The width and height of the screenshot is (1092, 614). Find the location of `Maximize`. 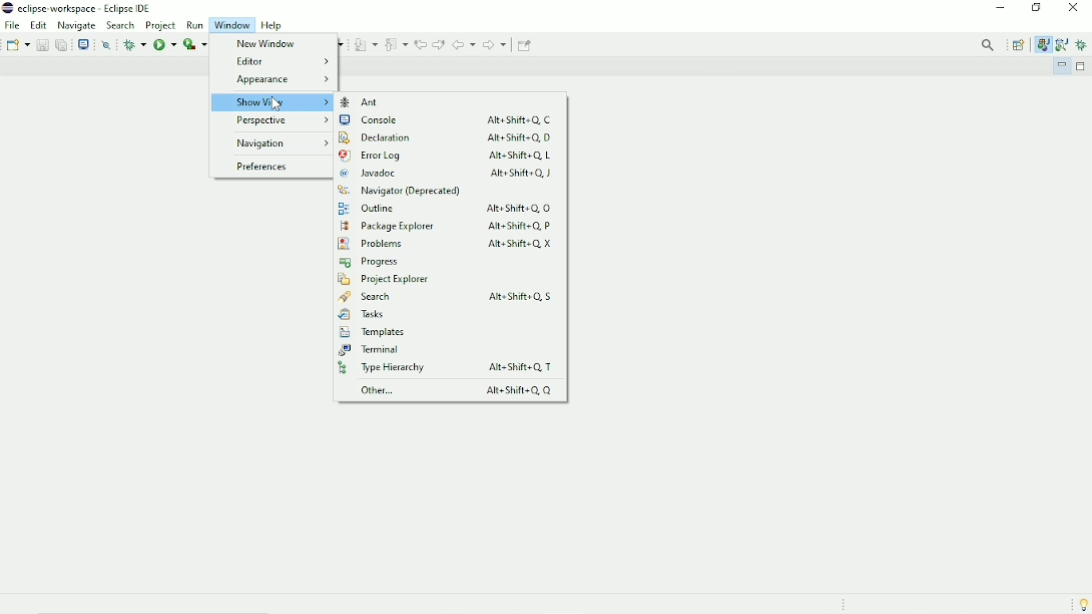

Maximize is located at coordinates (1082, 66).